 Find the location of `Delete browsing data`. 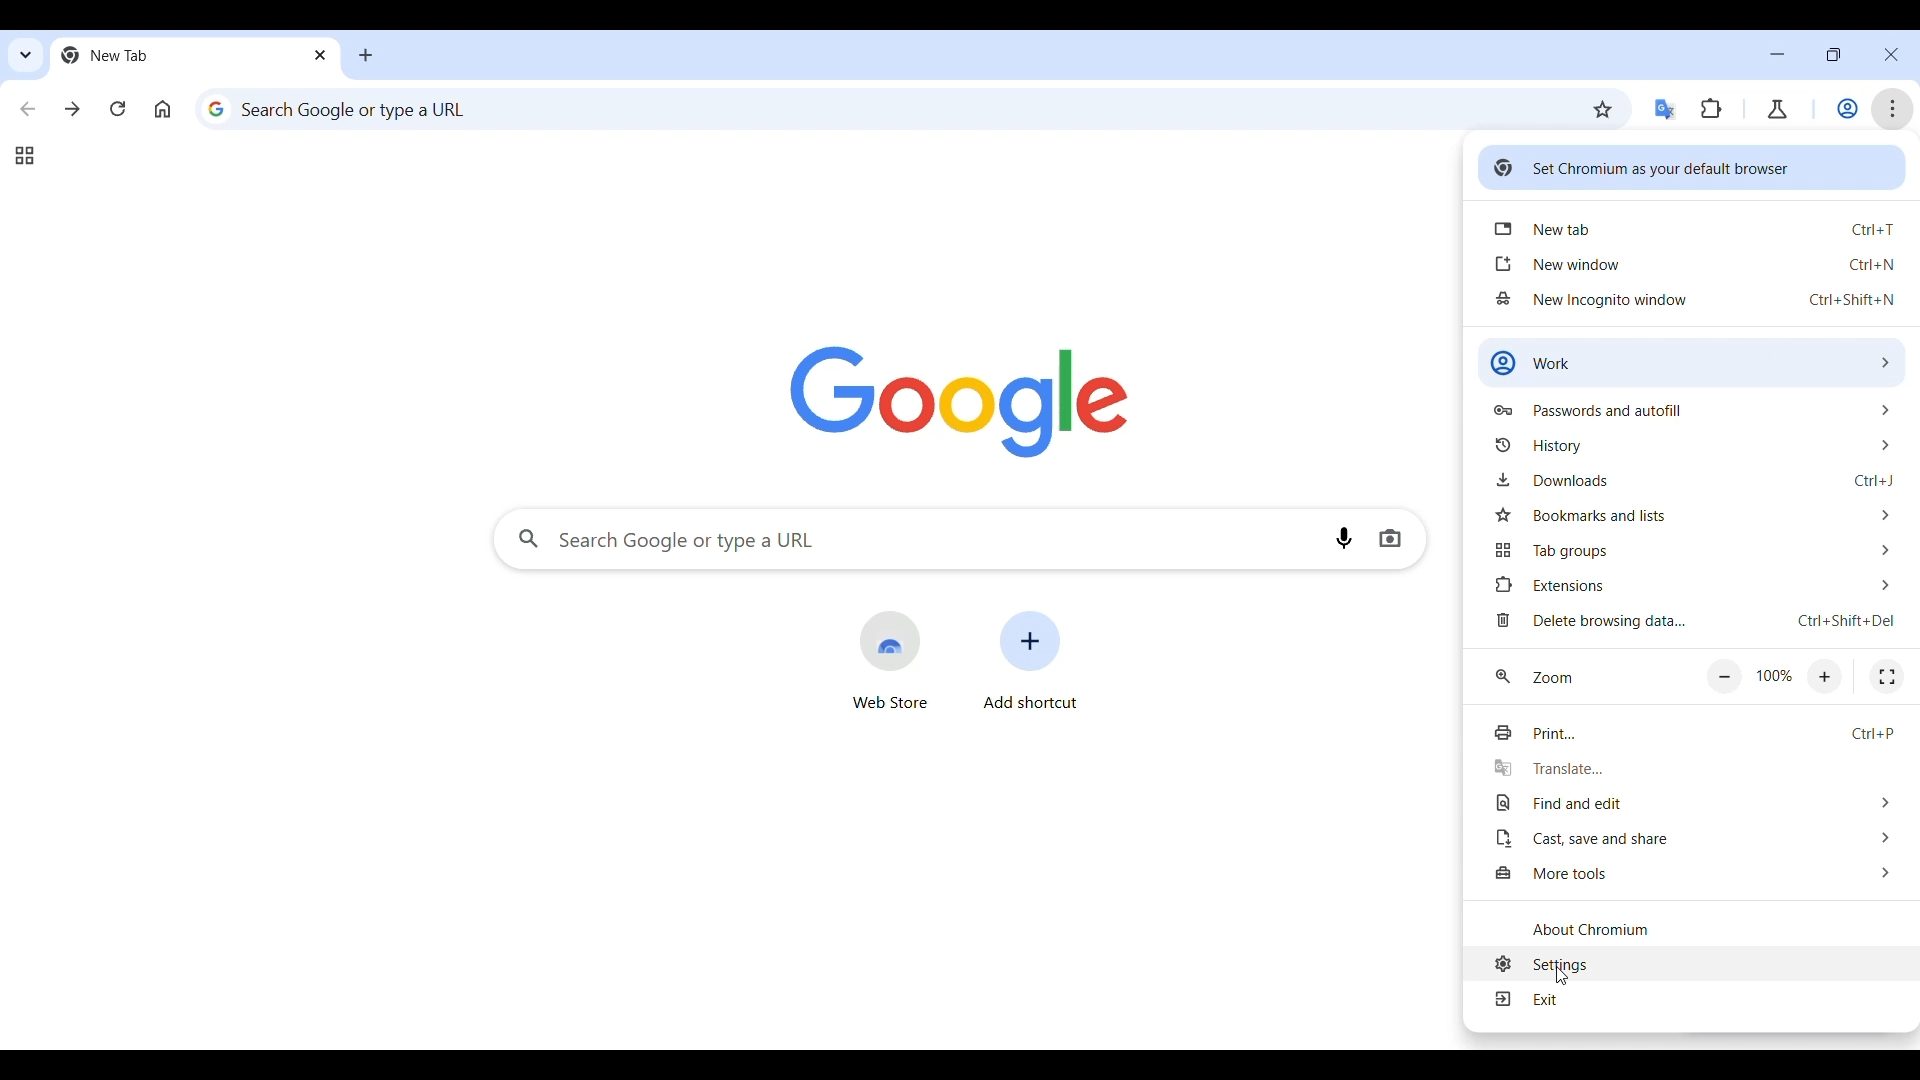

Delete browsing data is located at coordinates (1693, 622).